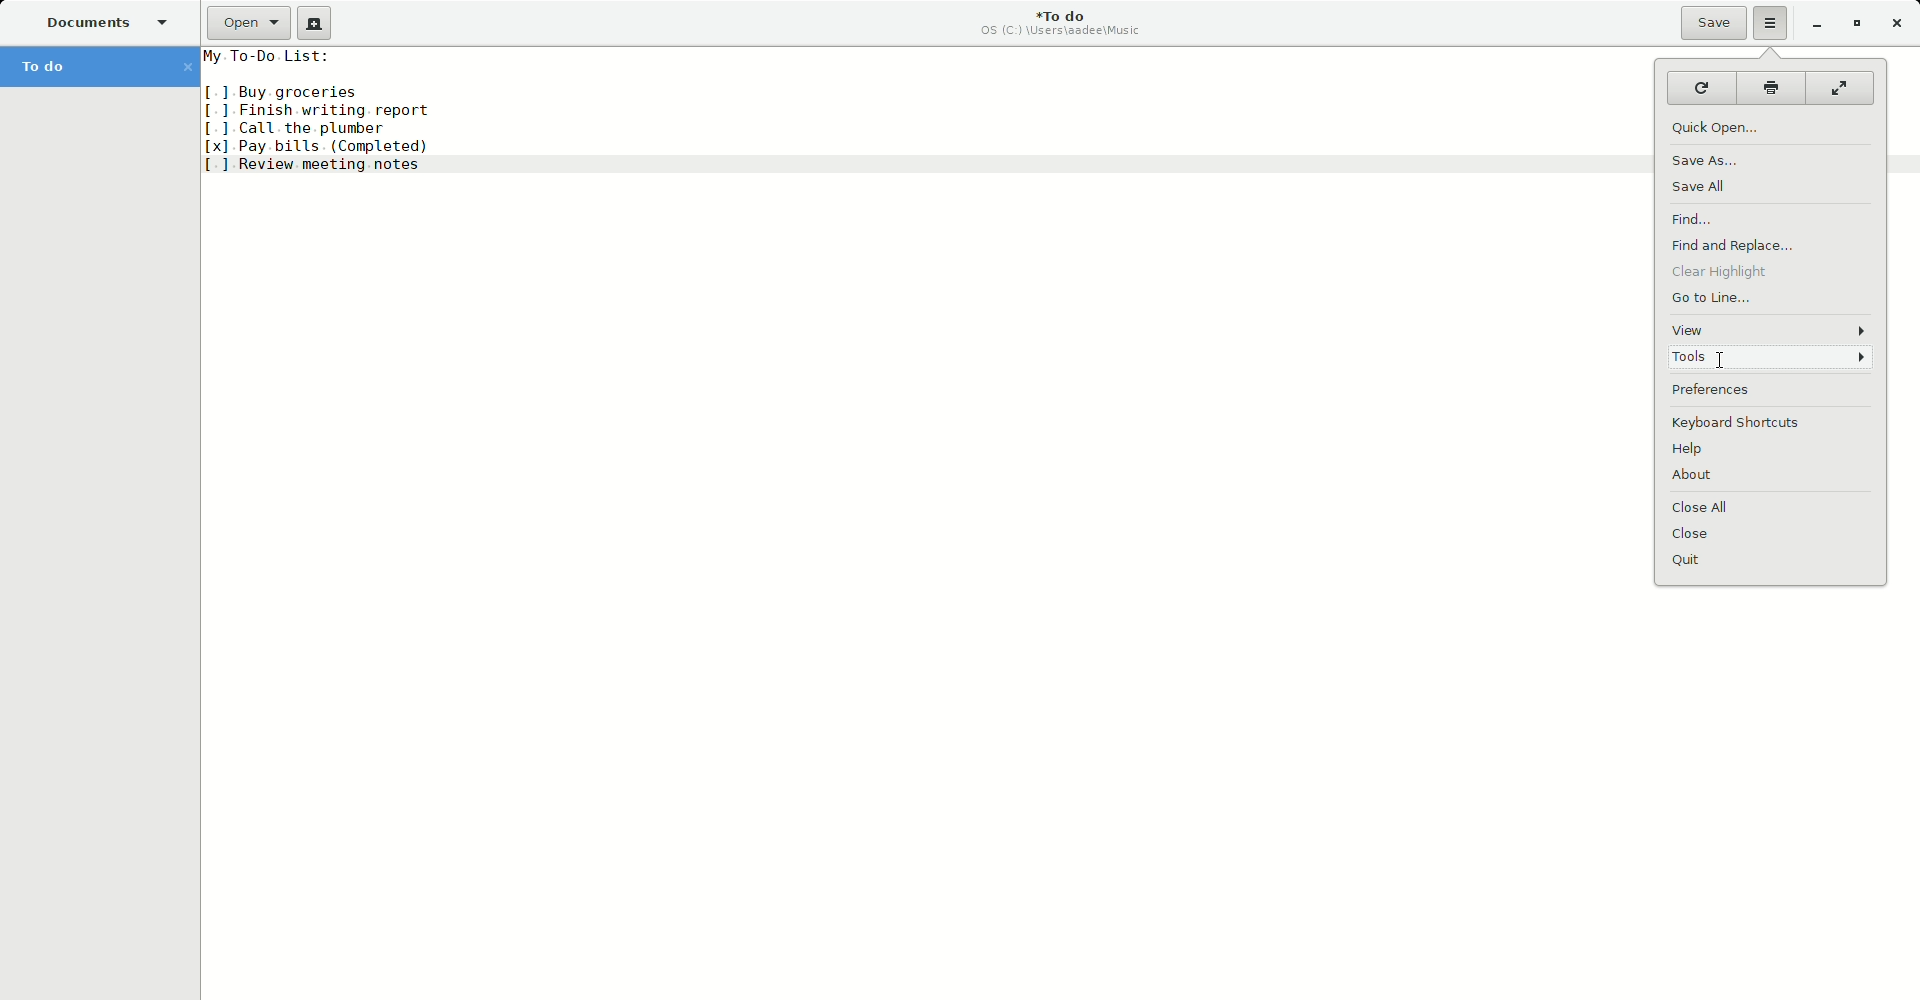 The image size is (1920, 1000). I want to click on Clear highlight, so click(1723, 272).